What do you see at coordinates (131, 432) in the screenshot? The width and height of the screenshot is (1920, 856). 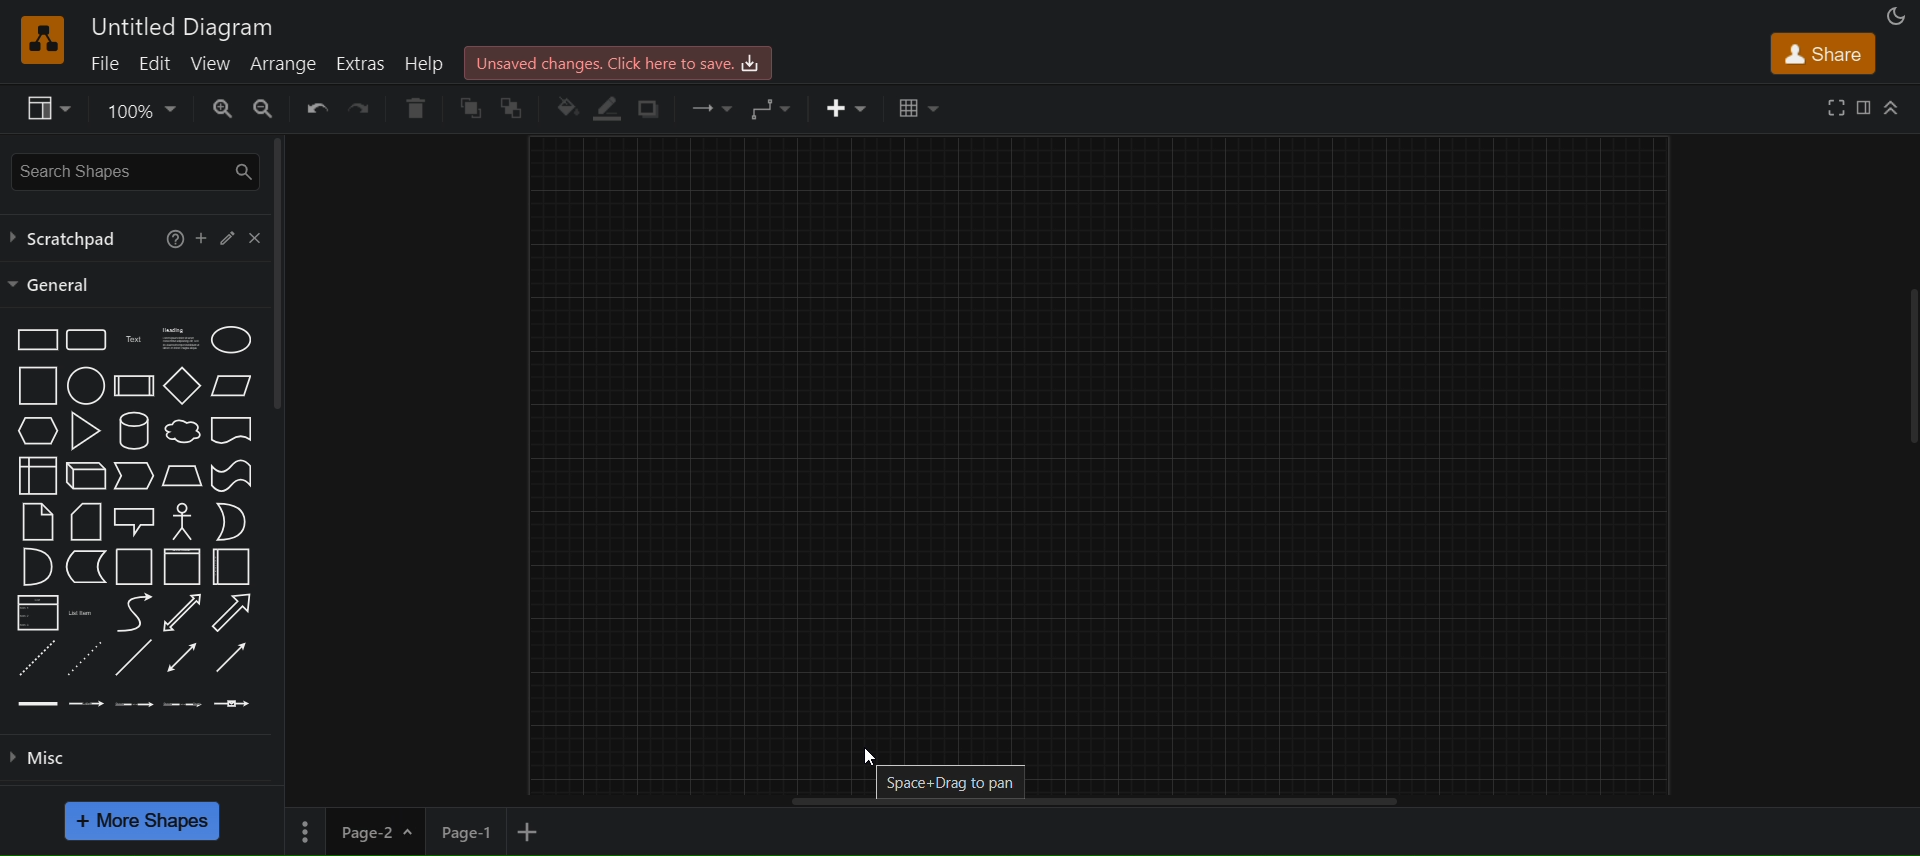 I see `cylinder` at bounding box center [131, 432].